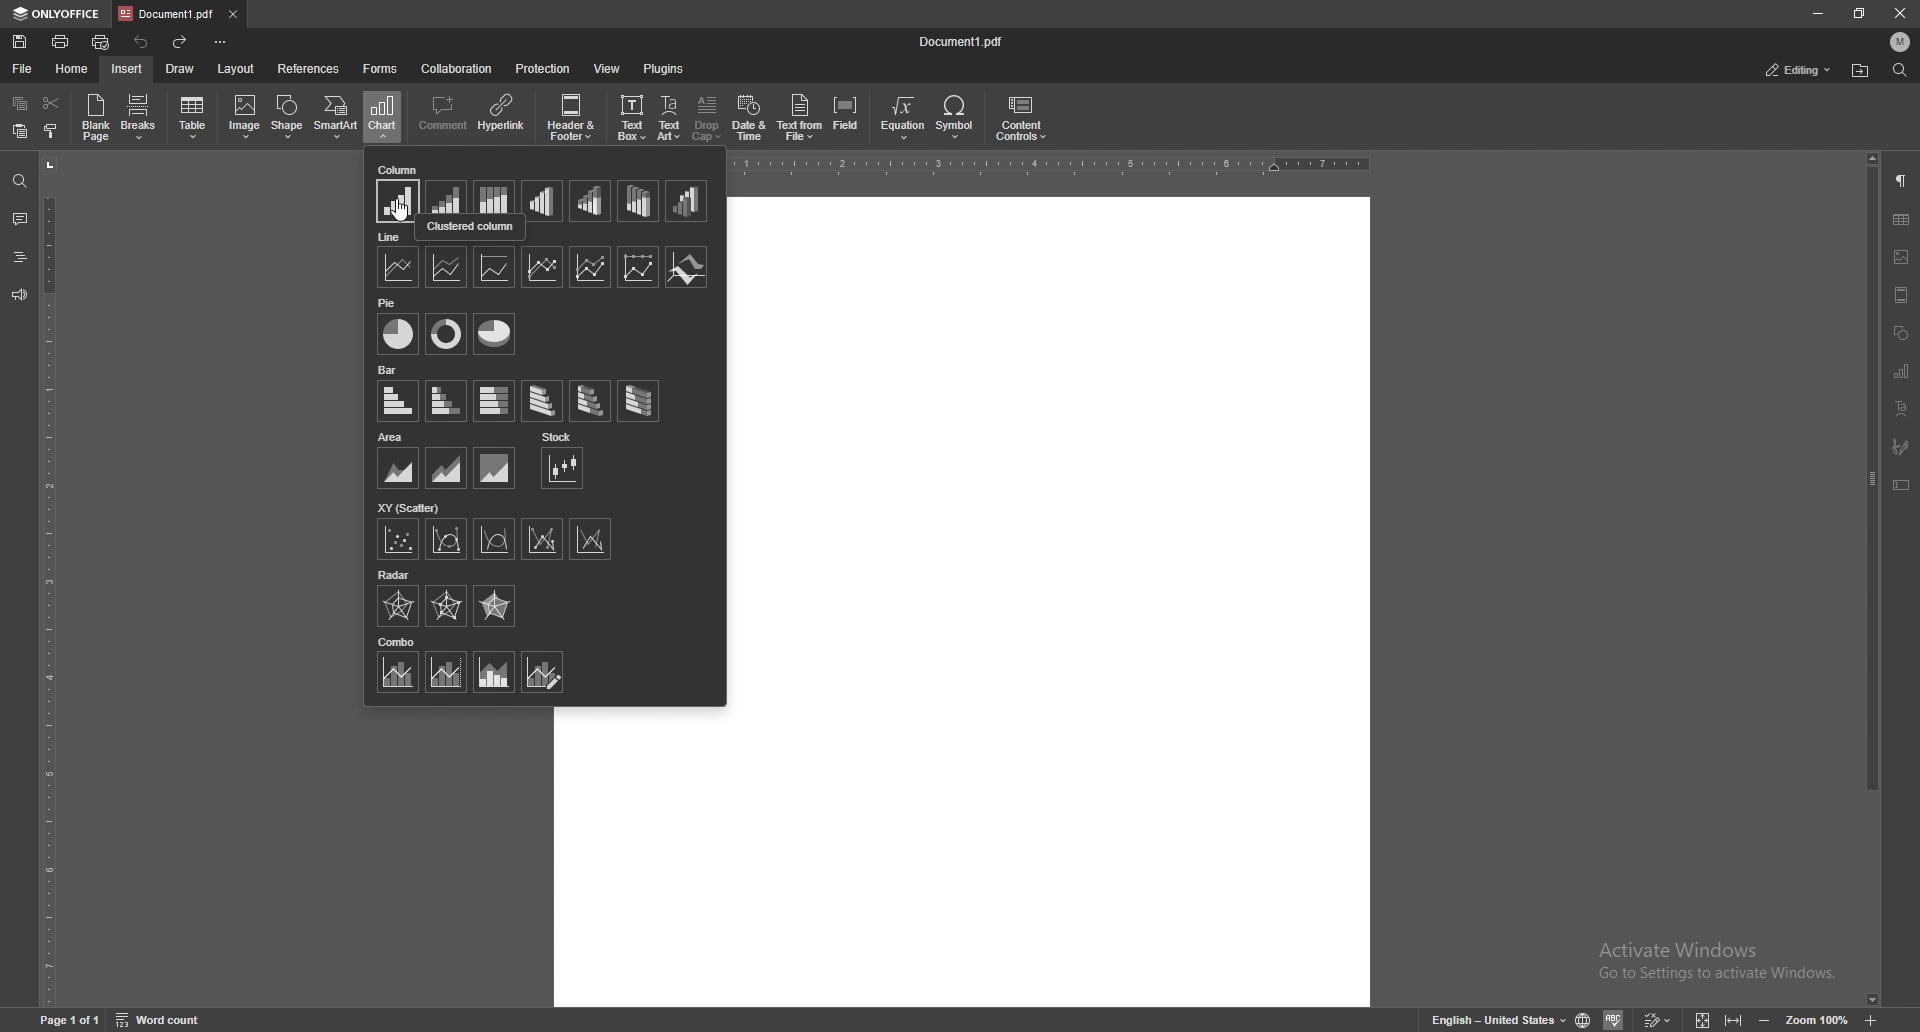 This screenshot has width=1920, height=1032. I want to click on file, so click(23, 68).